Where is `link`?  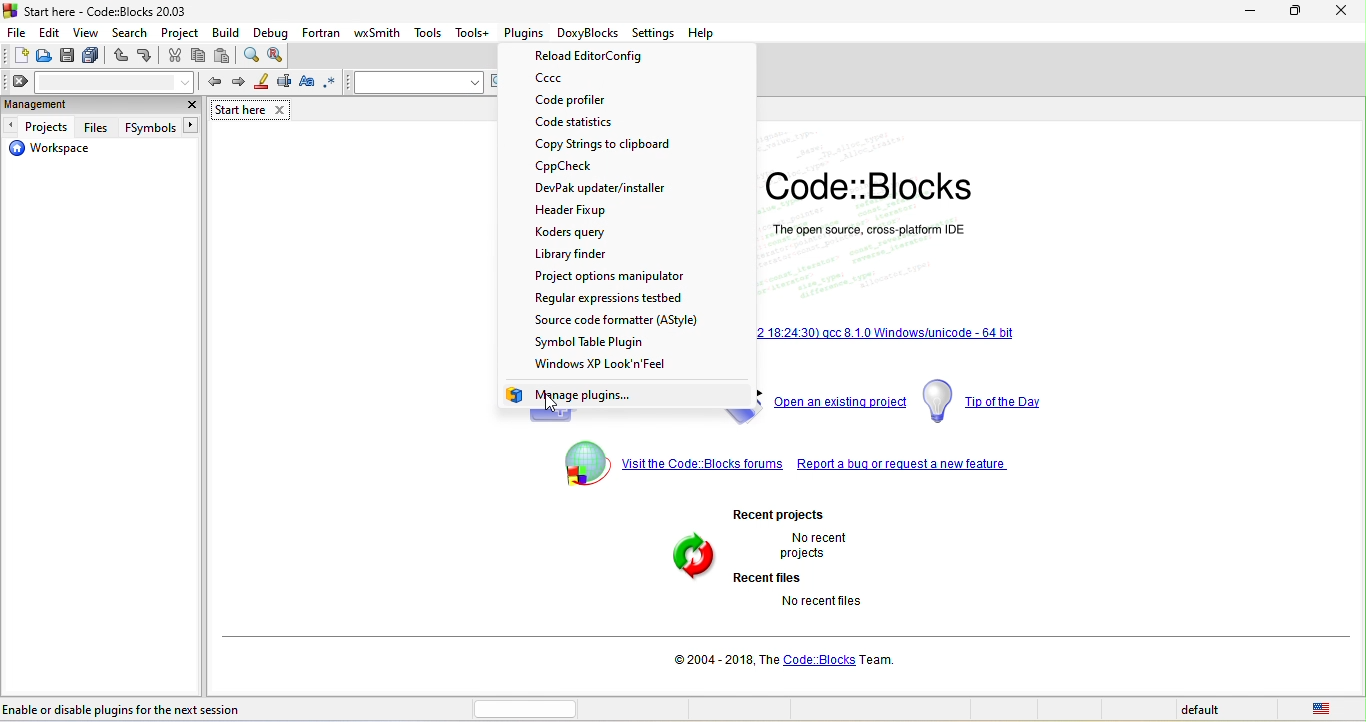
link is located at coordinates (890, 331).